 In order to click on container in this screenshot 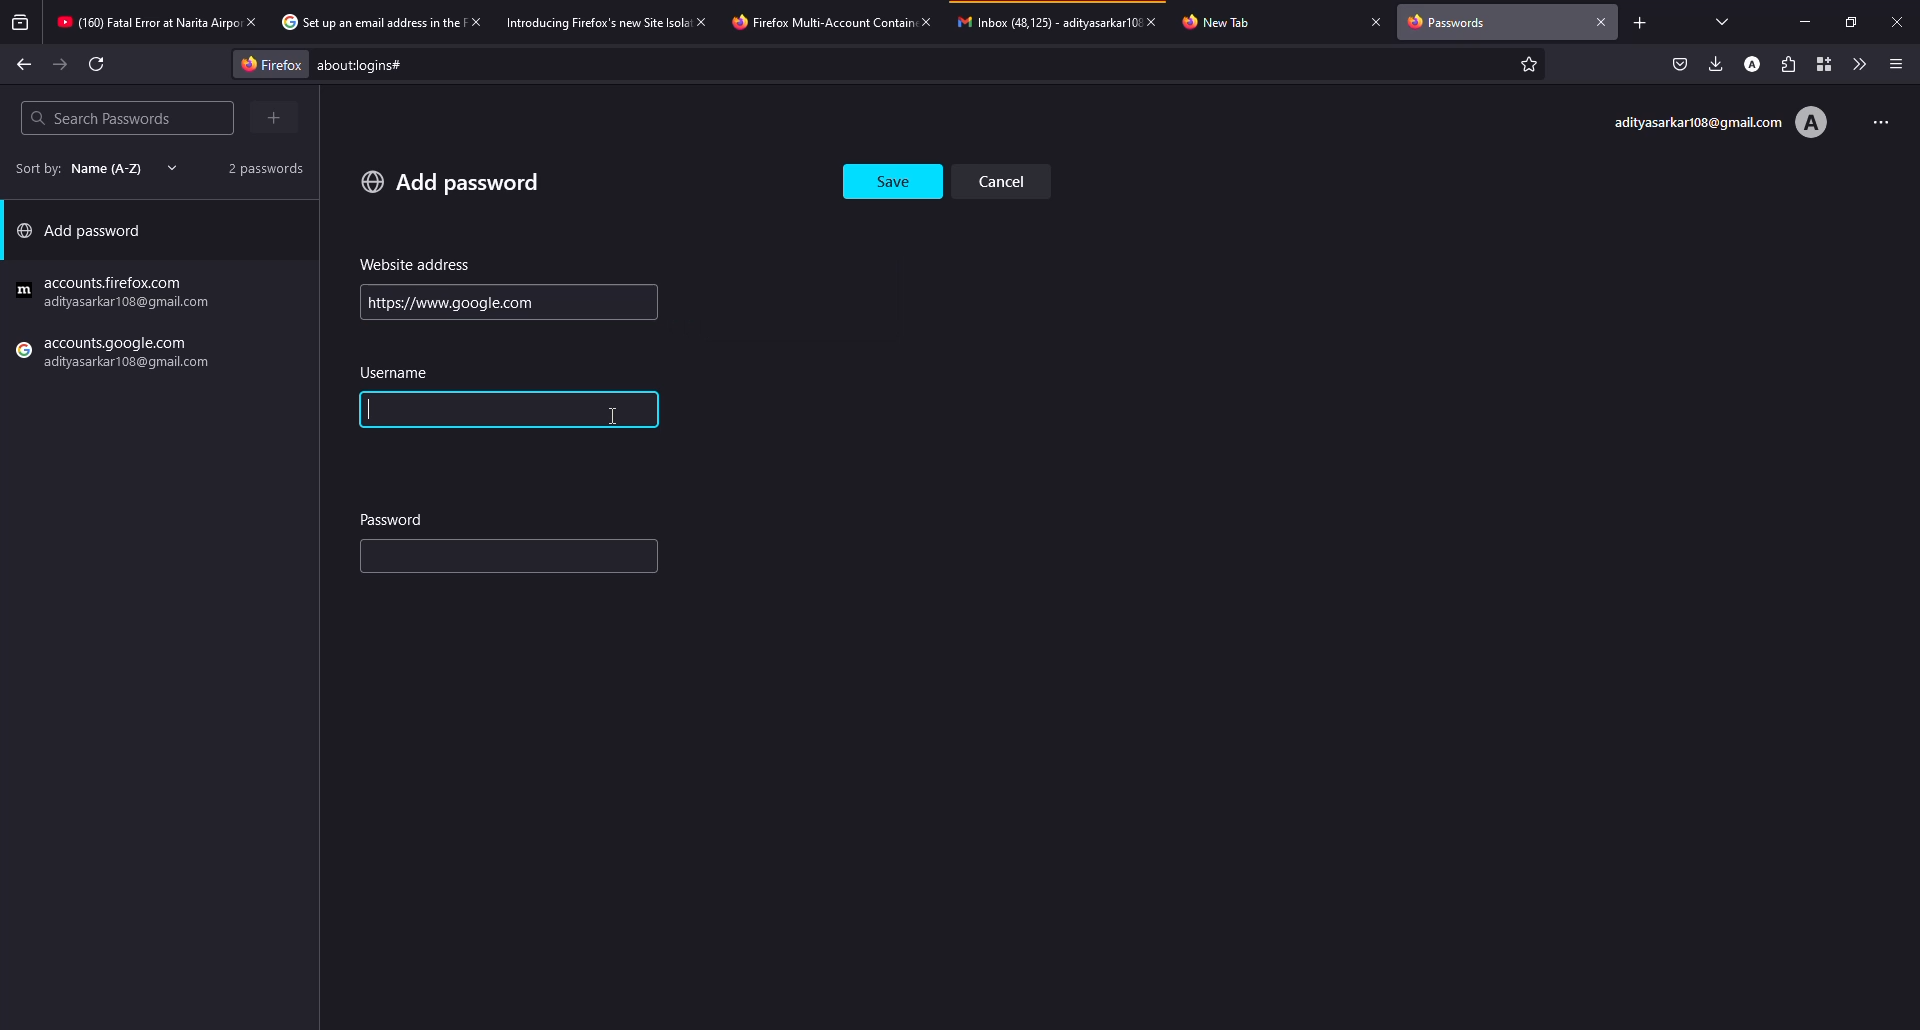, I will do `click(1819, 64)`.